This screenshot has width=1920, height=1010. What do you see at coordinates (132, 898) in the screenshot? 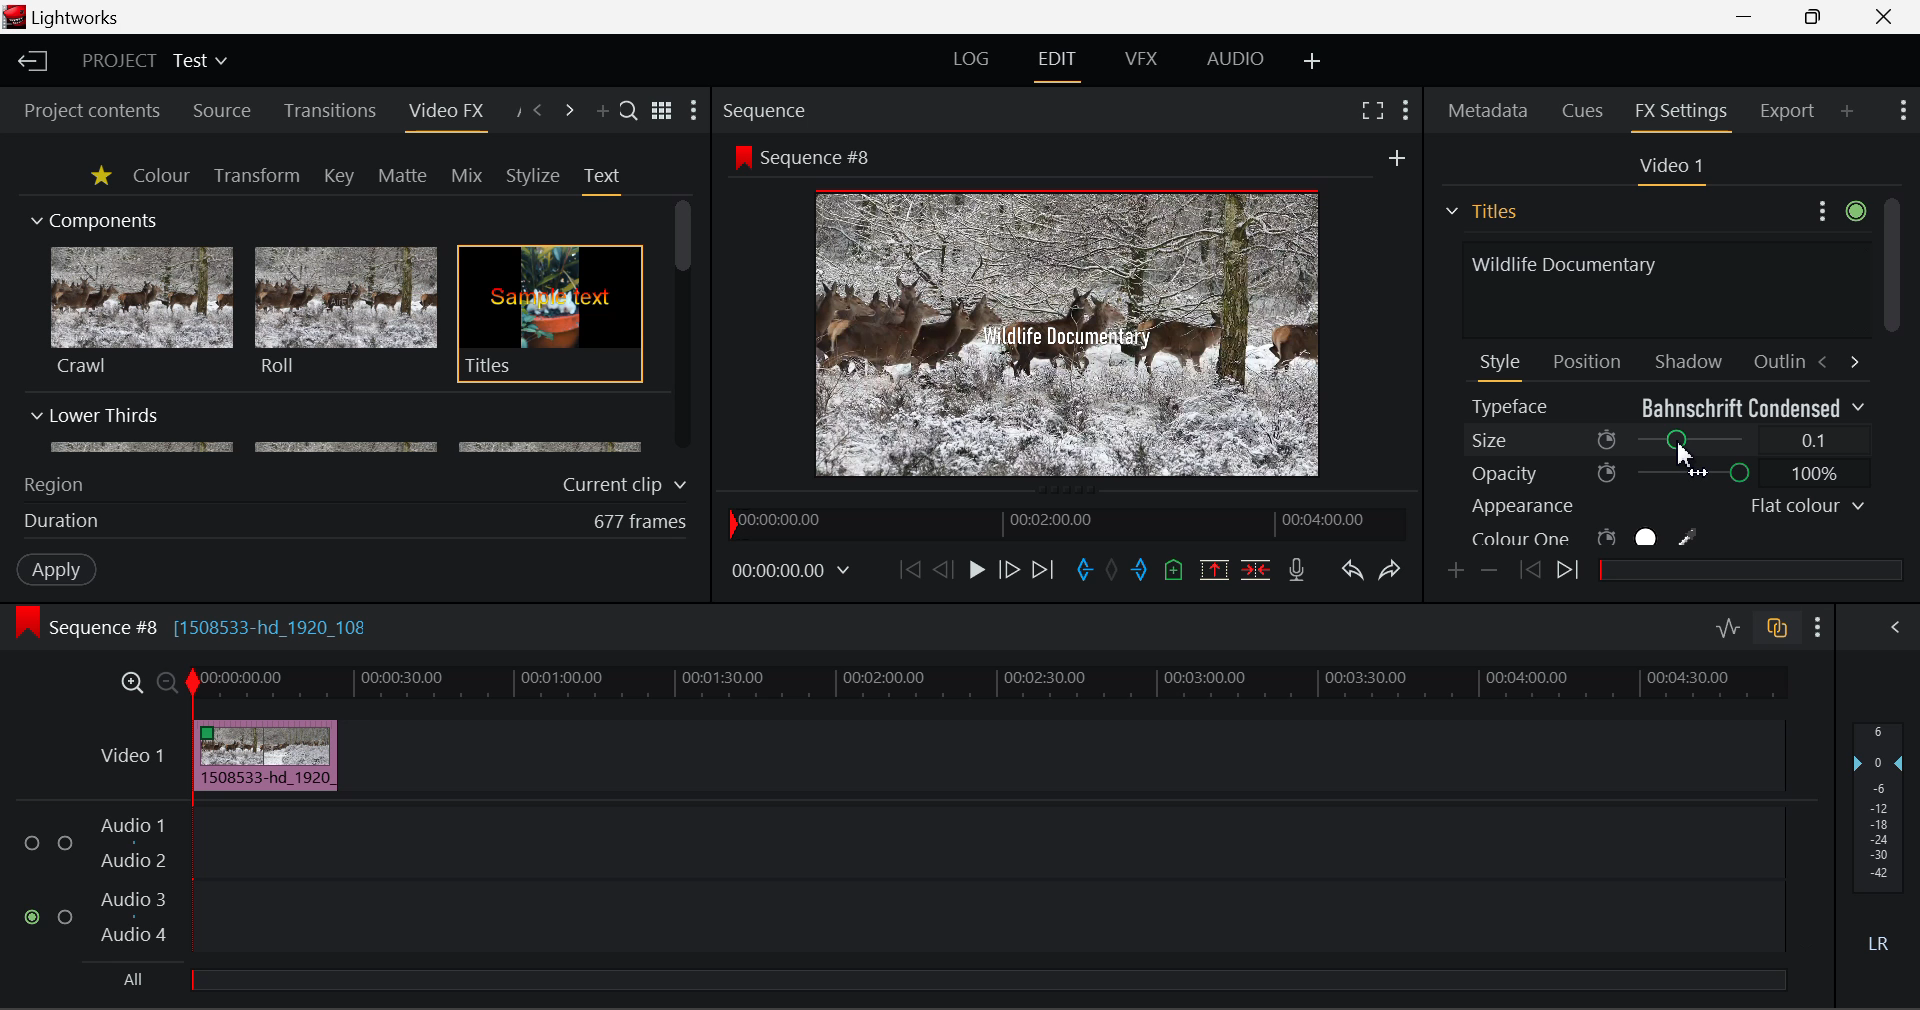
I see `Audio 3` at bounding box center [132, 898].